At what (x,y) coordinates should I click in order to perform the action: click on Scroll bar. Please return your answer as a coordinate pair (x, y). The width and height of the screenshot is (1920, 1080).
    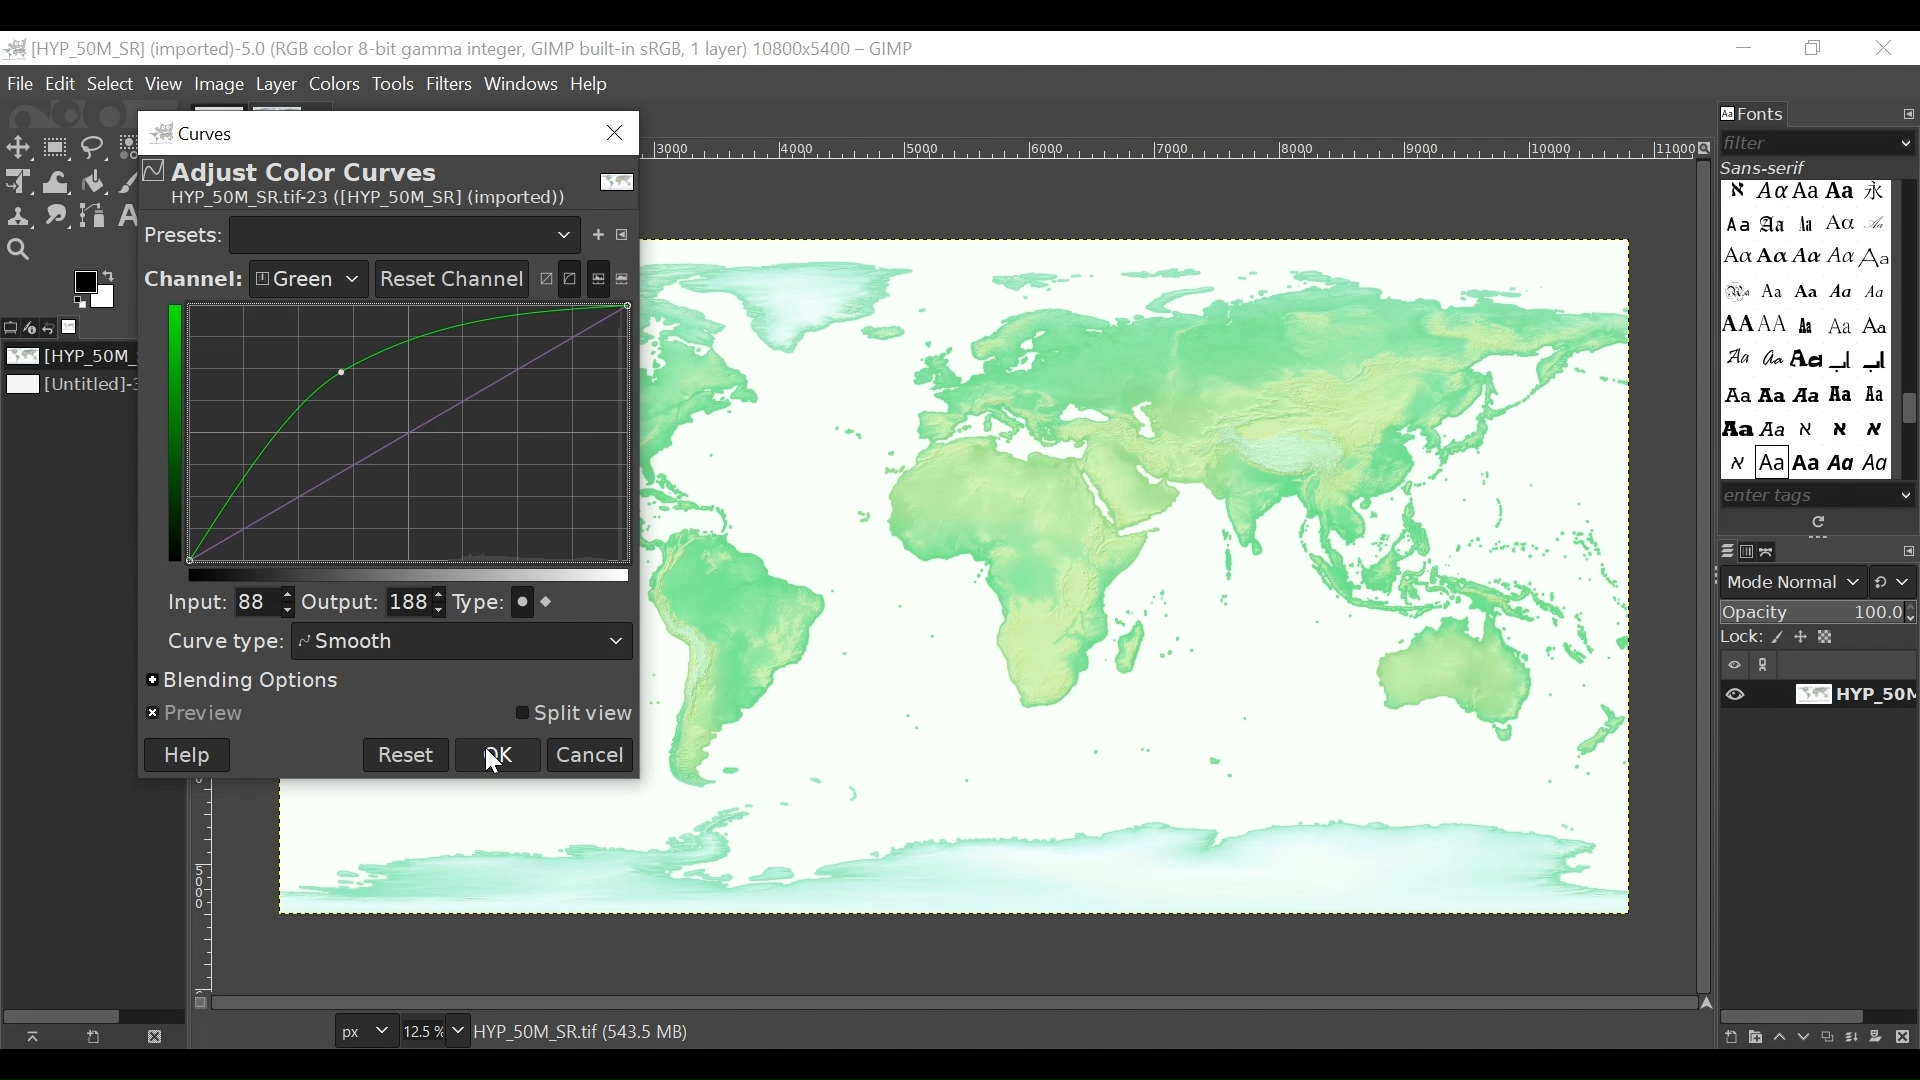
    Looking at the image, I should click on (1908, 412).